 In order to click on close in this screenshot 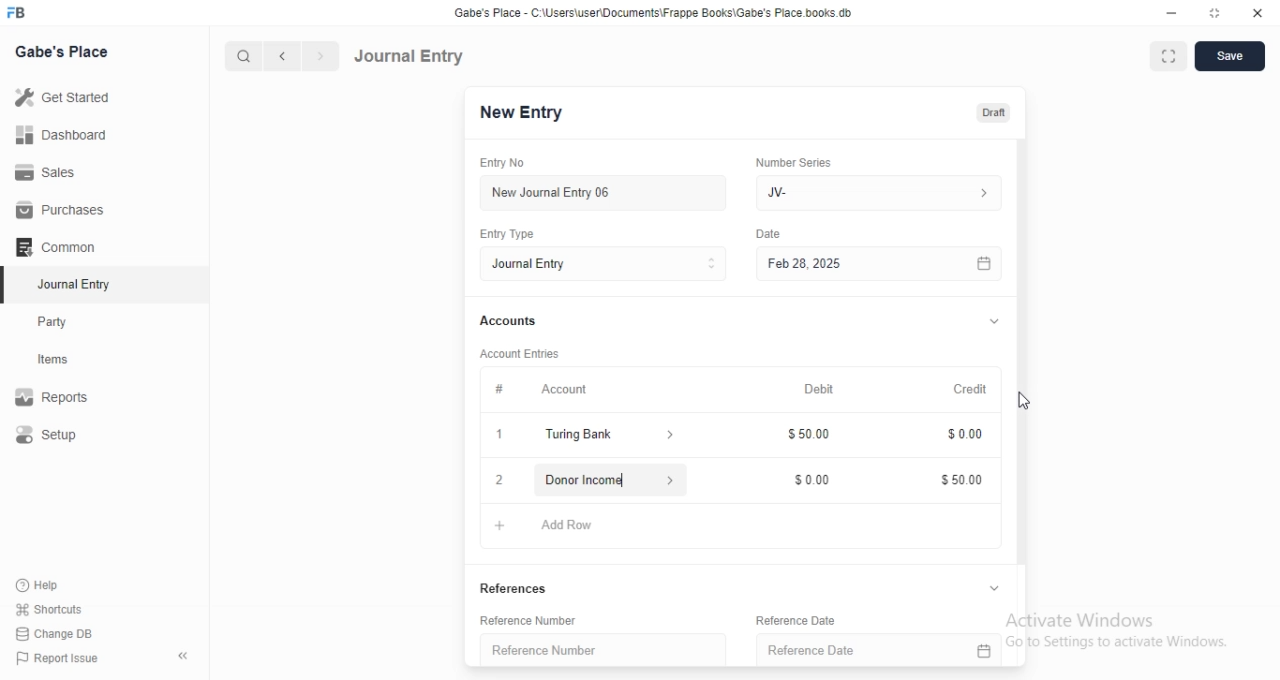, I will do `click(497, 480)`.